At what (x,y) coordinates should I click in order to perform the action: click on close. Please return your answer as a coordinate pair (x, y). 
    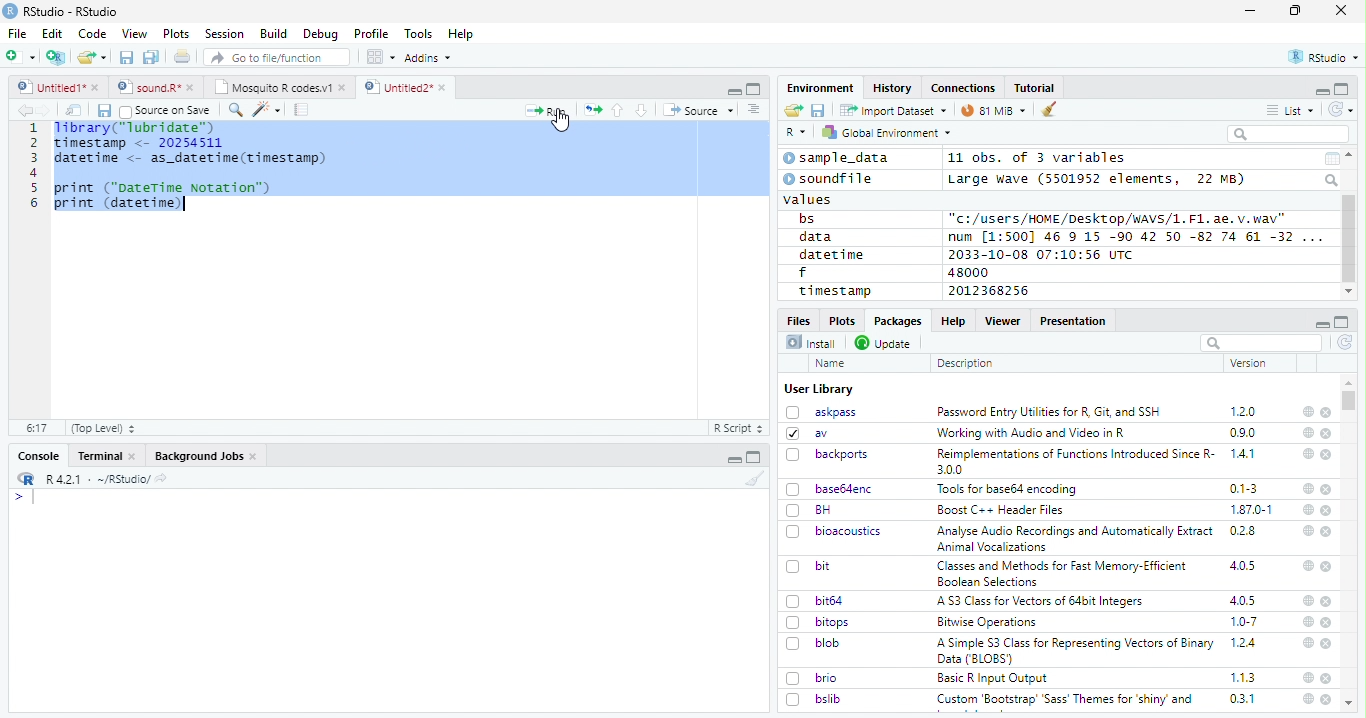
    Looking at the image, I should click on (1328, 510).